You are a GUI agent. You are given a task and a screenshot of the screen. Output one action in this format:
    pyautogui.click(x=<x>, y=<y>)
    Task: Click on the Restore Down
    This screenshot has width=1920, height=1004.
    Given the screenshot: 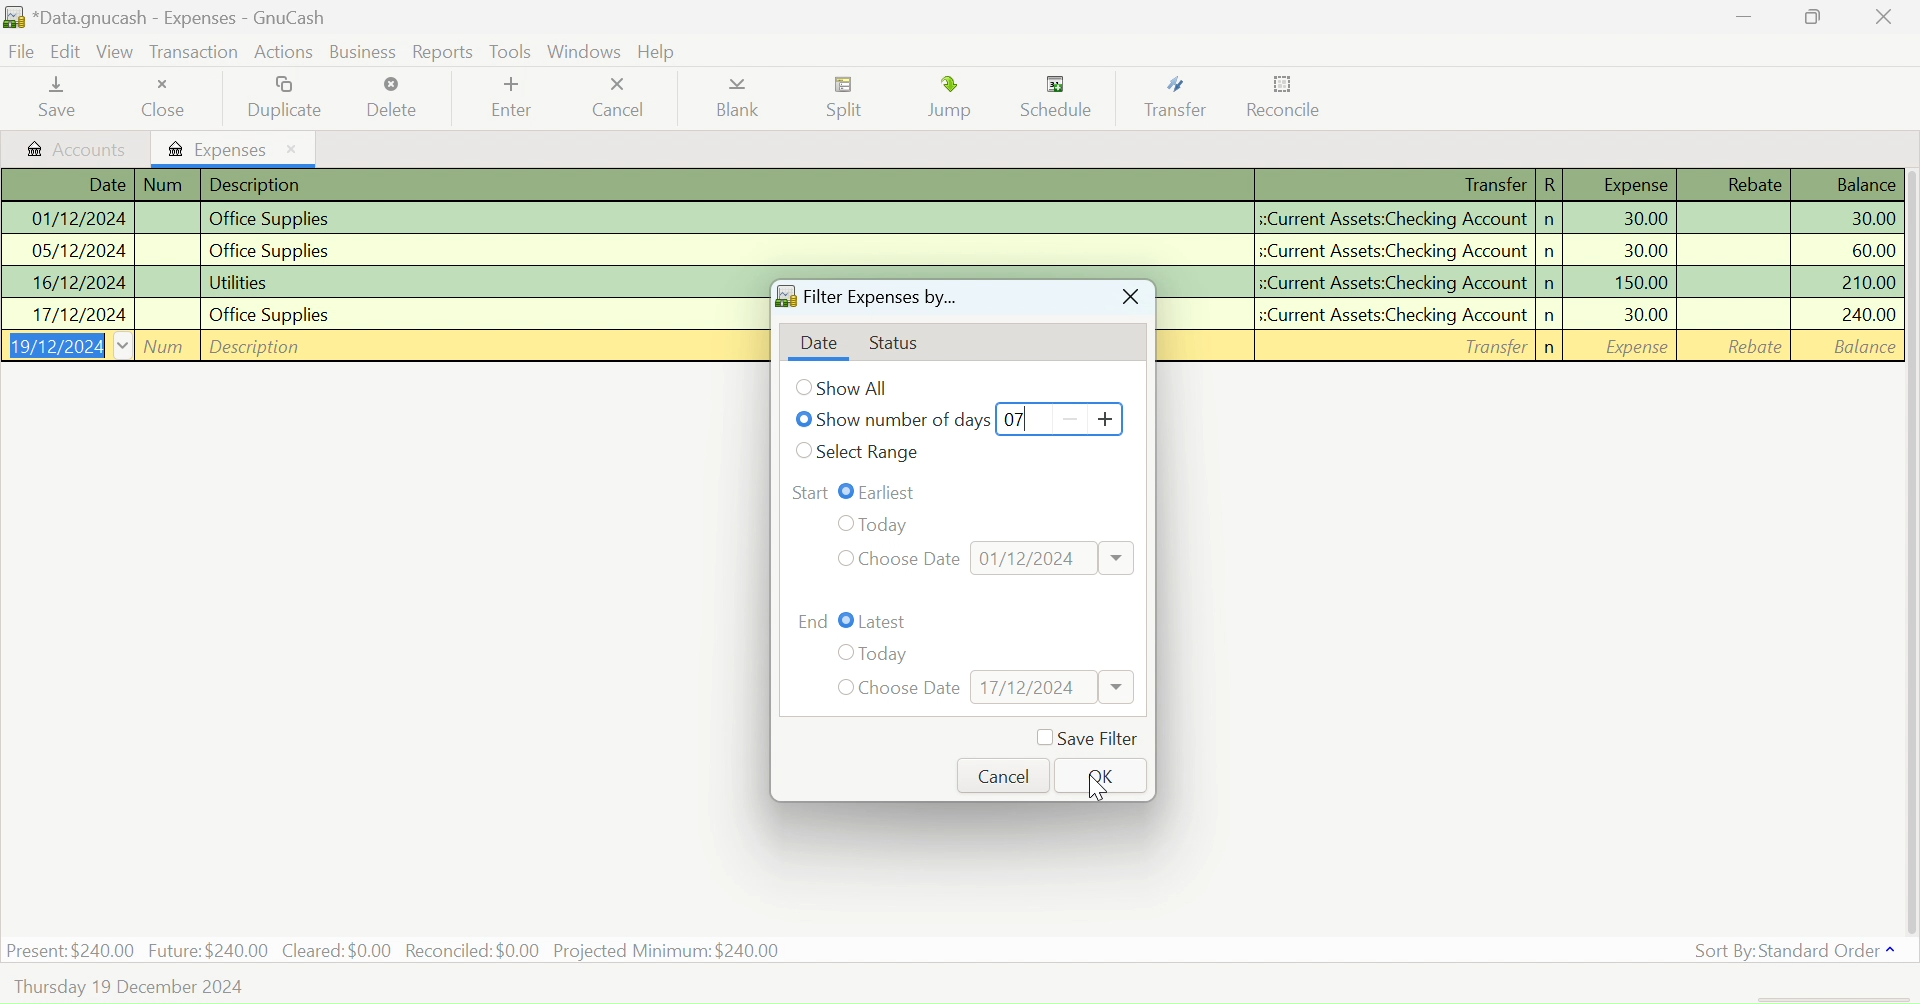 What is the action you would take?
    pyautogui.click(x=1744, y=16)
    